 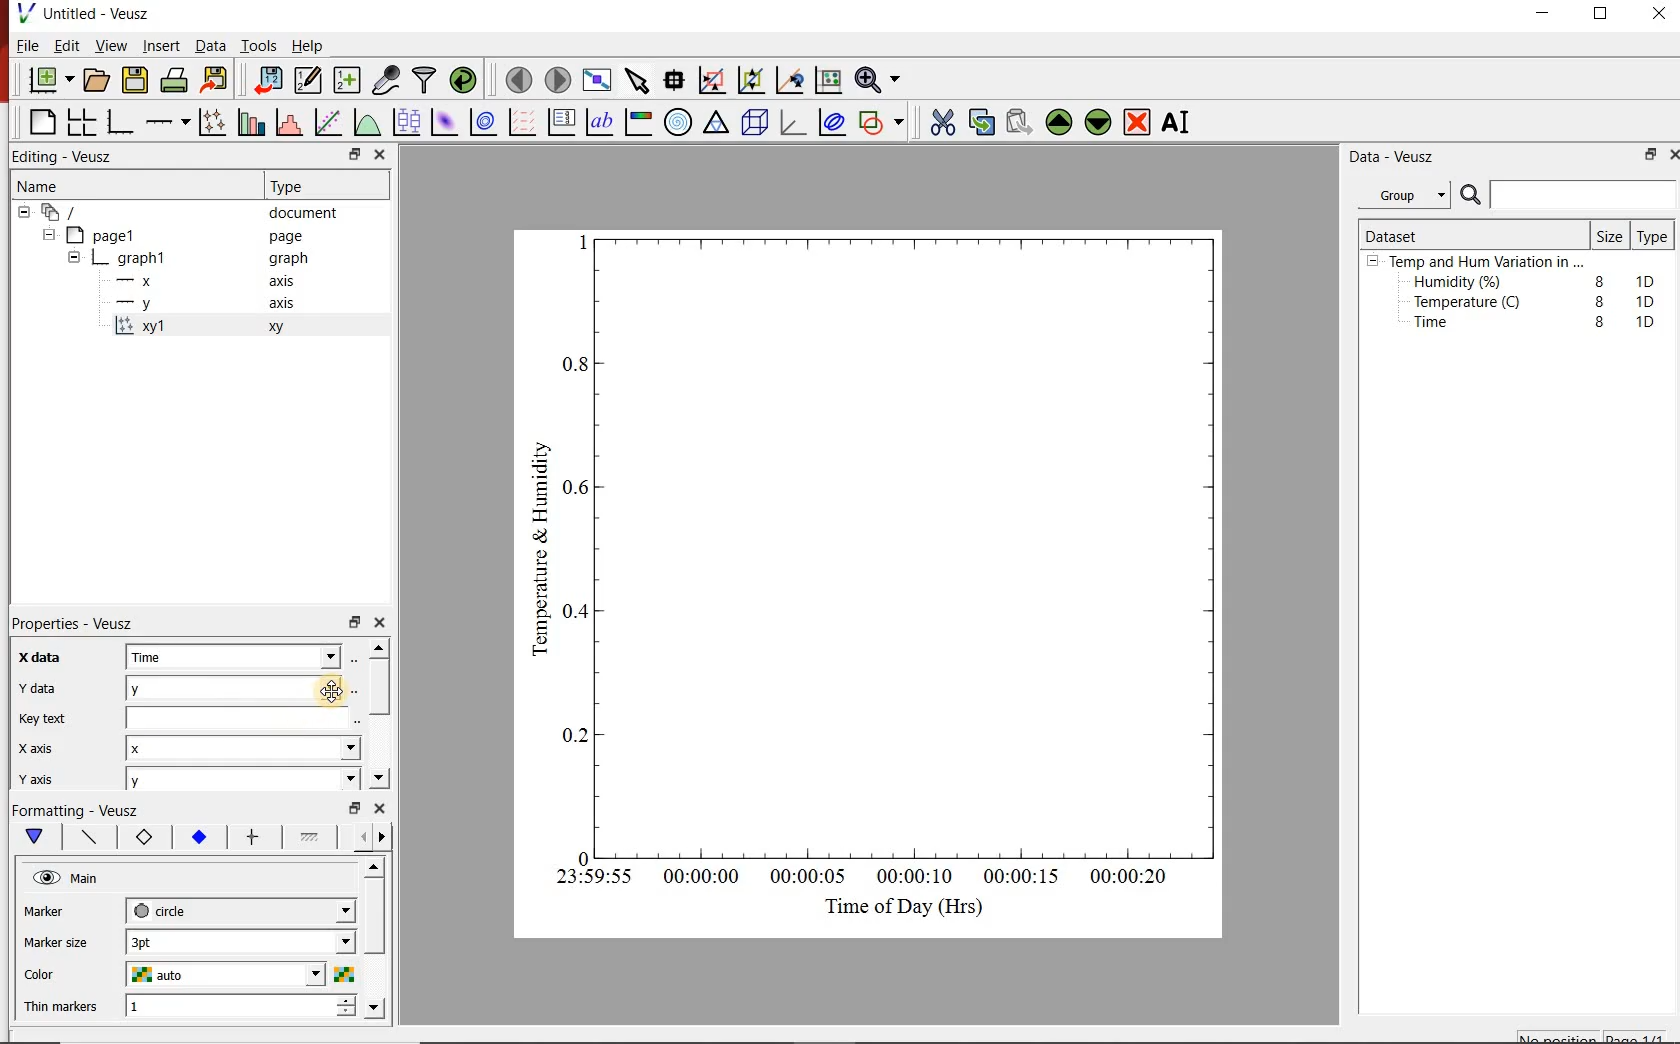 What do you see at coordinates (981, 122) in the screenshot?
I see `copy the selected widget` at bounding box center [981, 122].